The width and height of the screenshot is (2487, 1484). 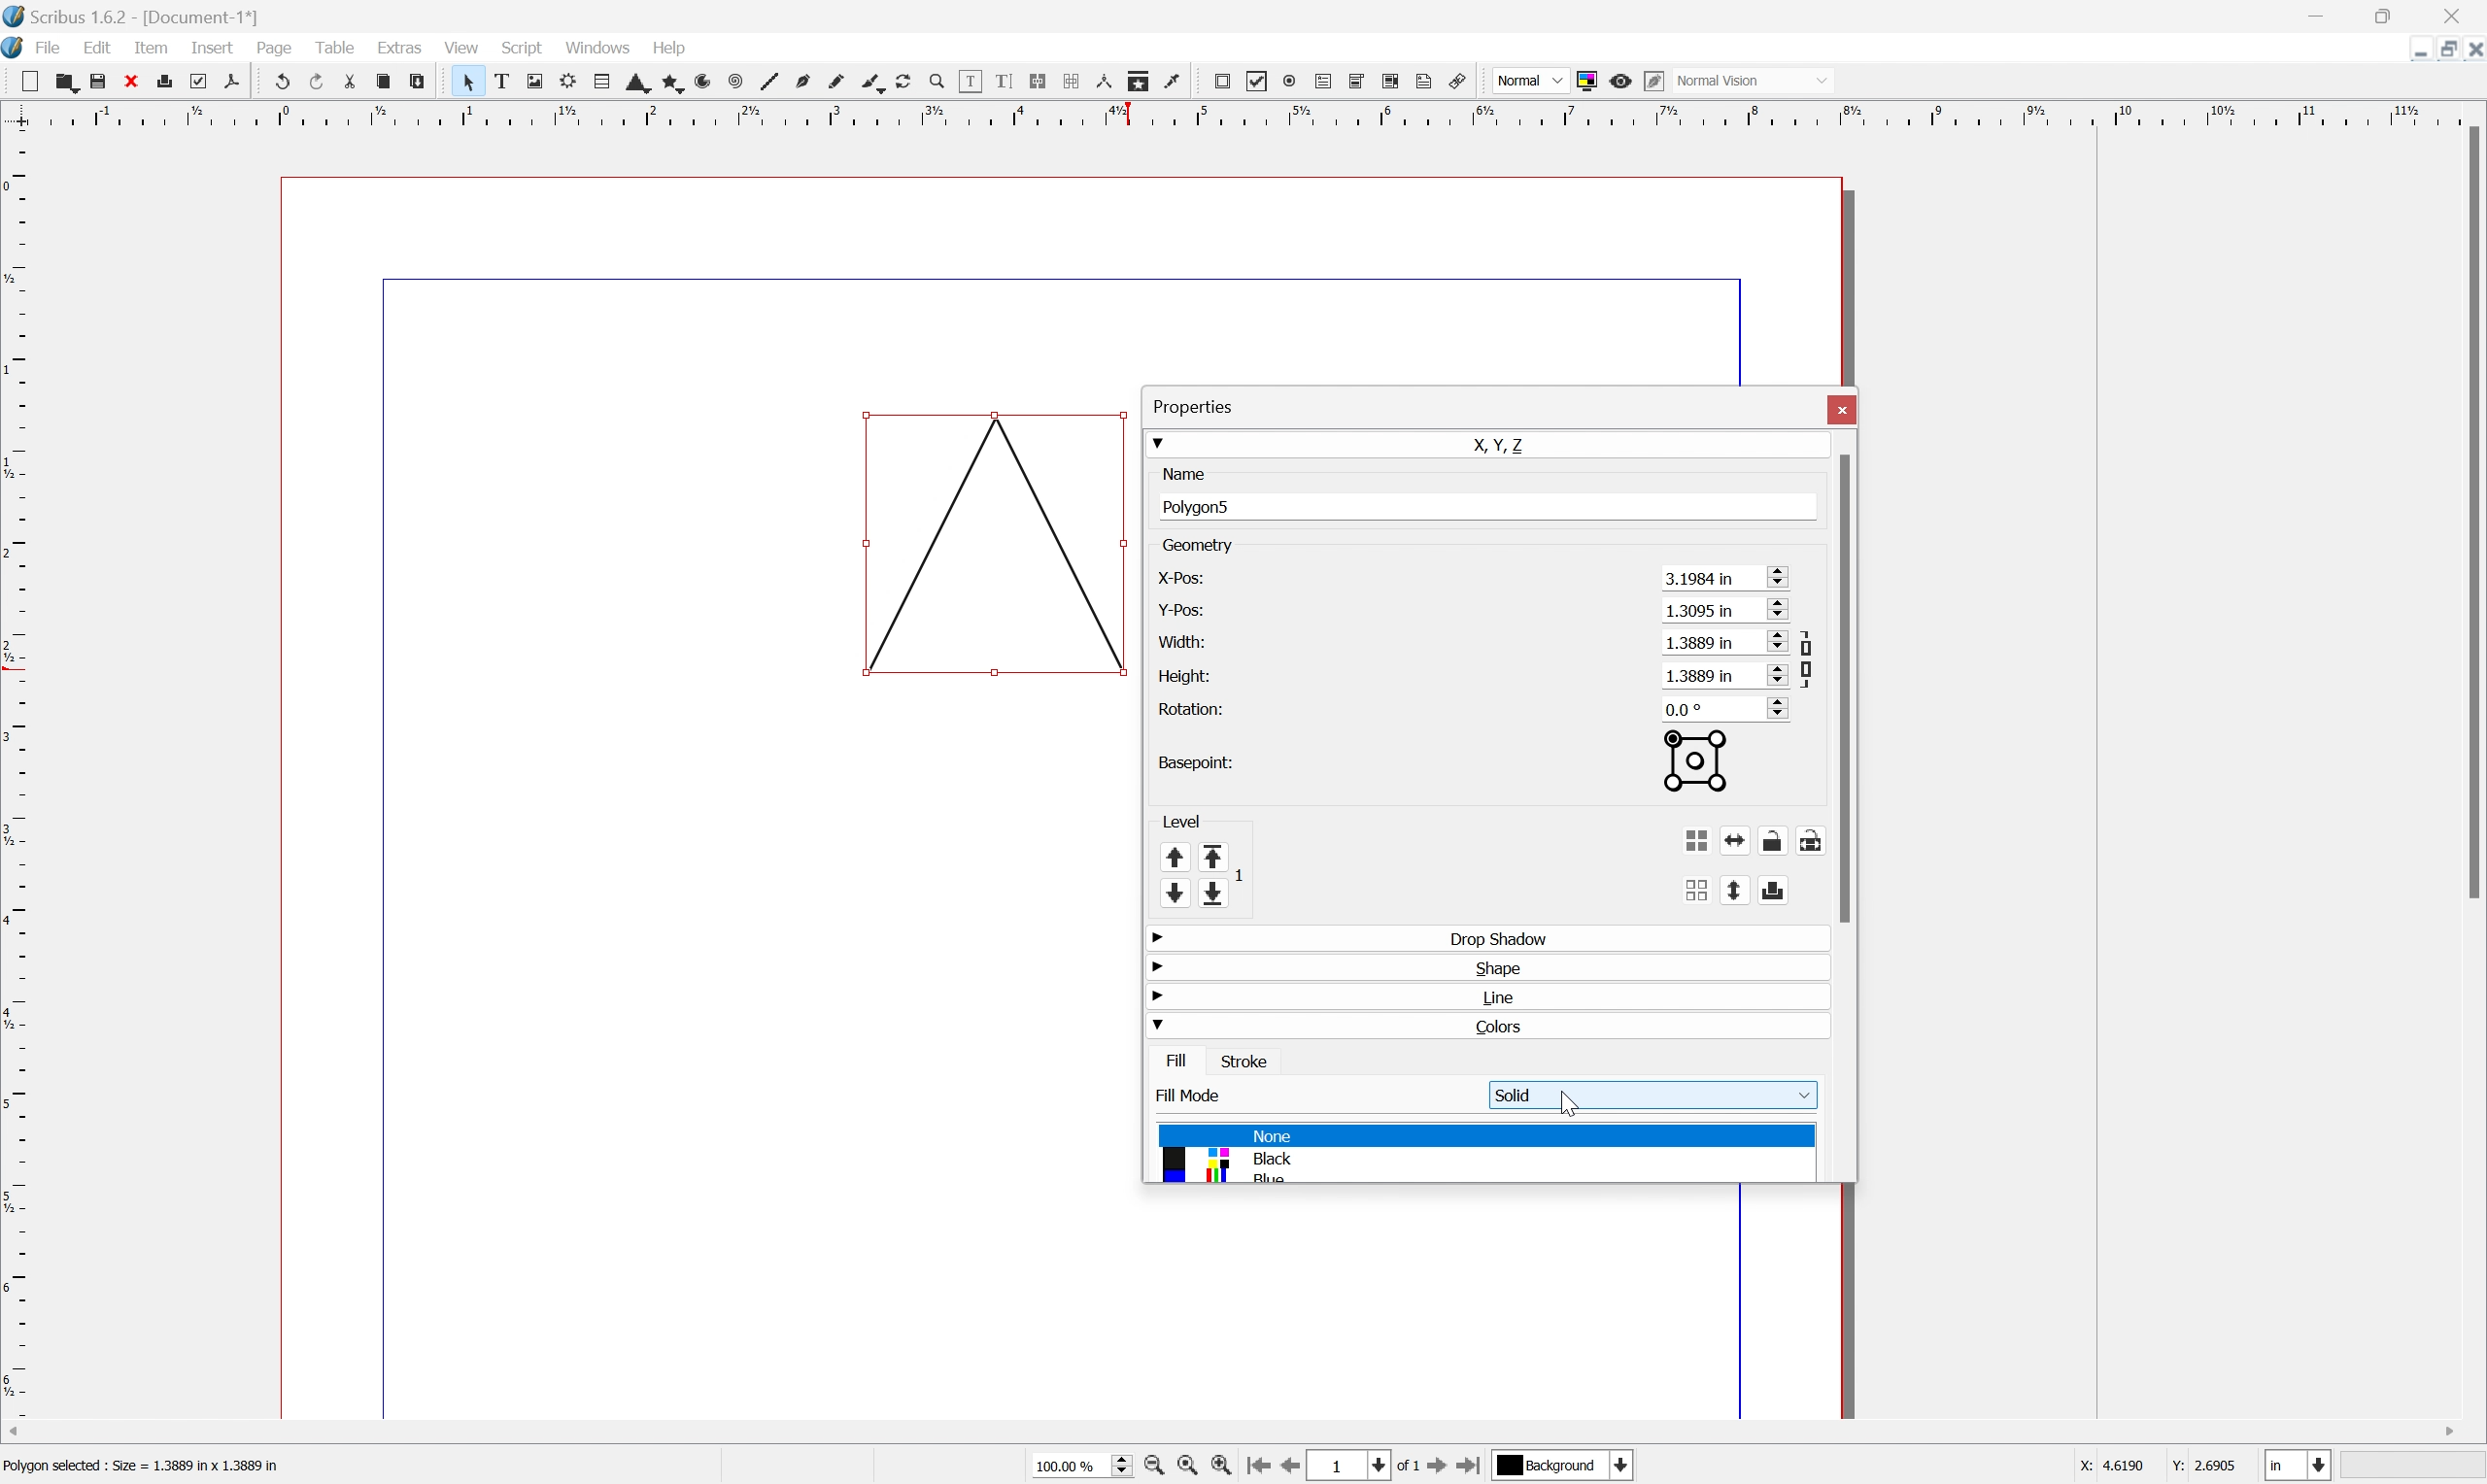 I want to click on New, so click(x=28, y=82).